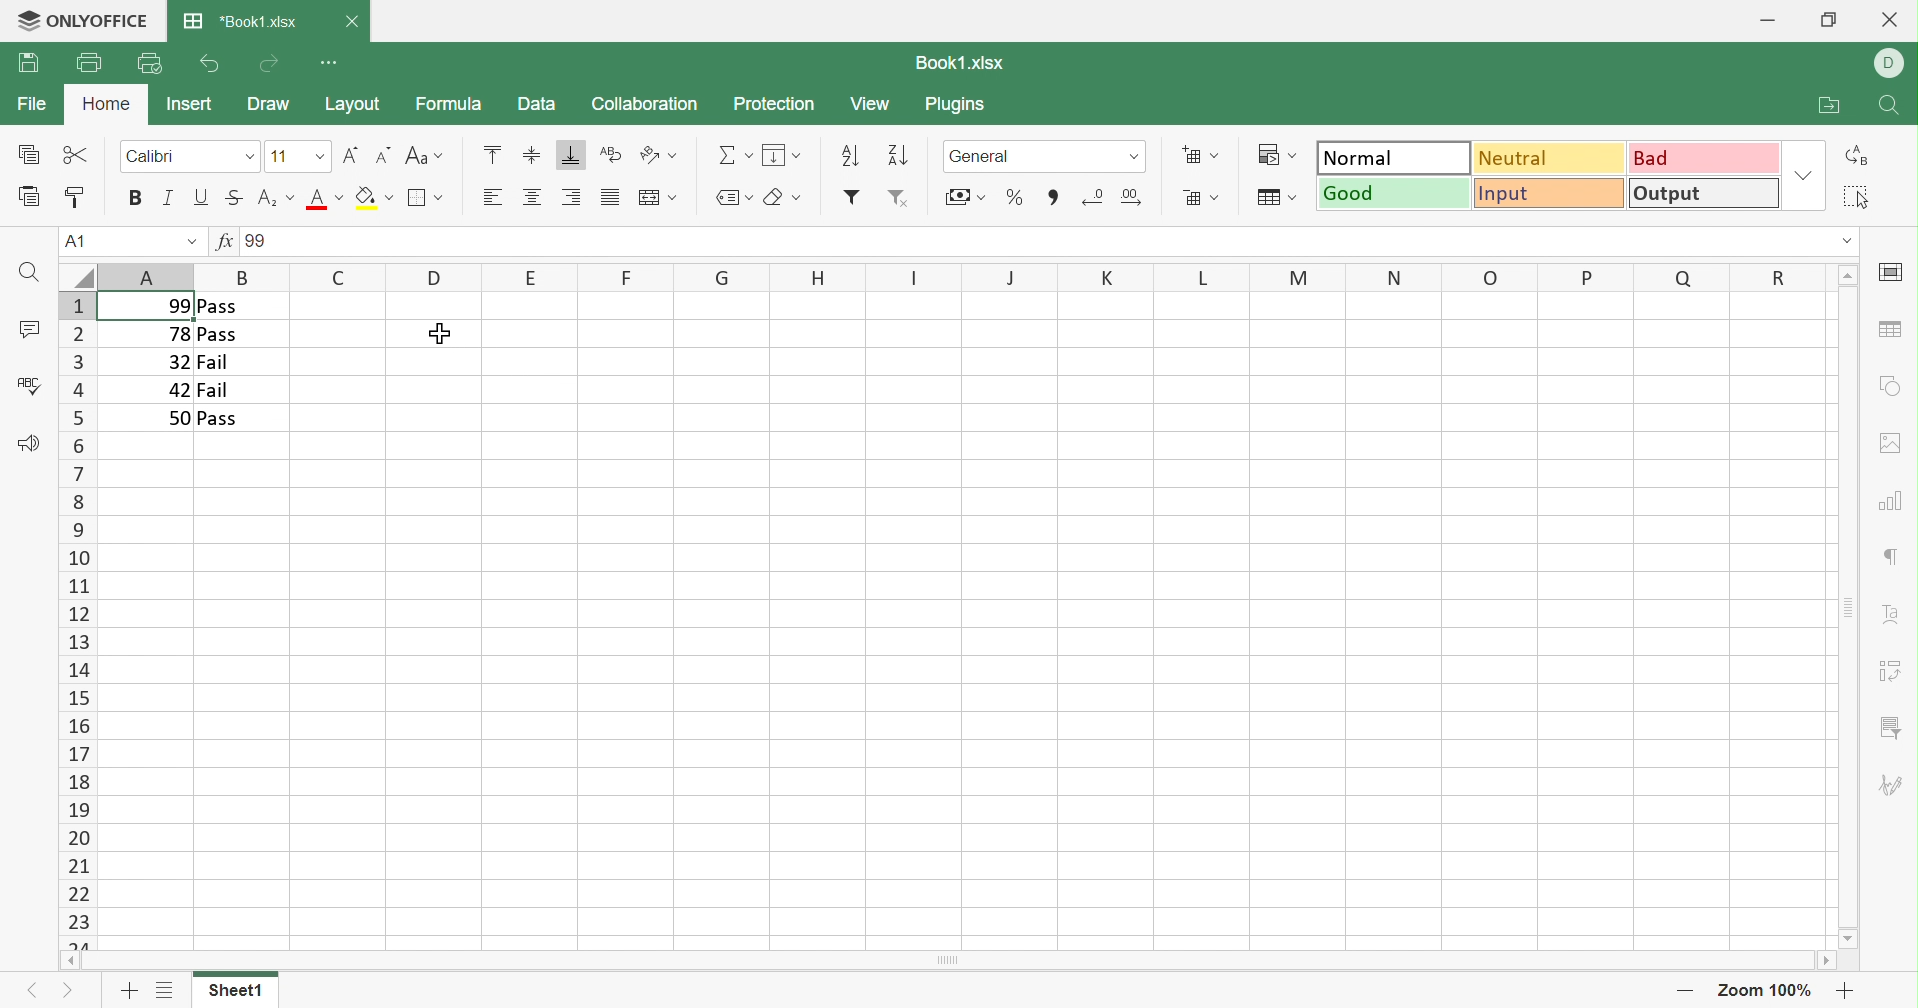 Image resolution: width=1918 pixels, height=1008 pixels. What do you see at coordinates (137, 198) in the screenshot?
I see `Bold` at bounding box center [137, 198].